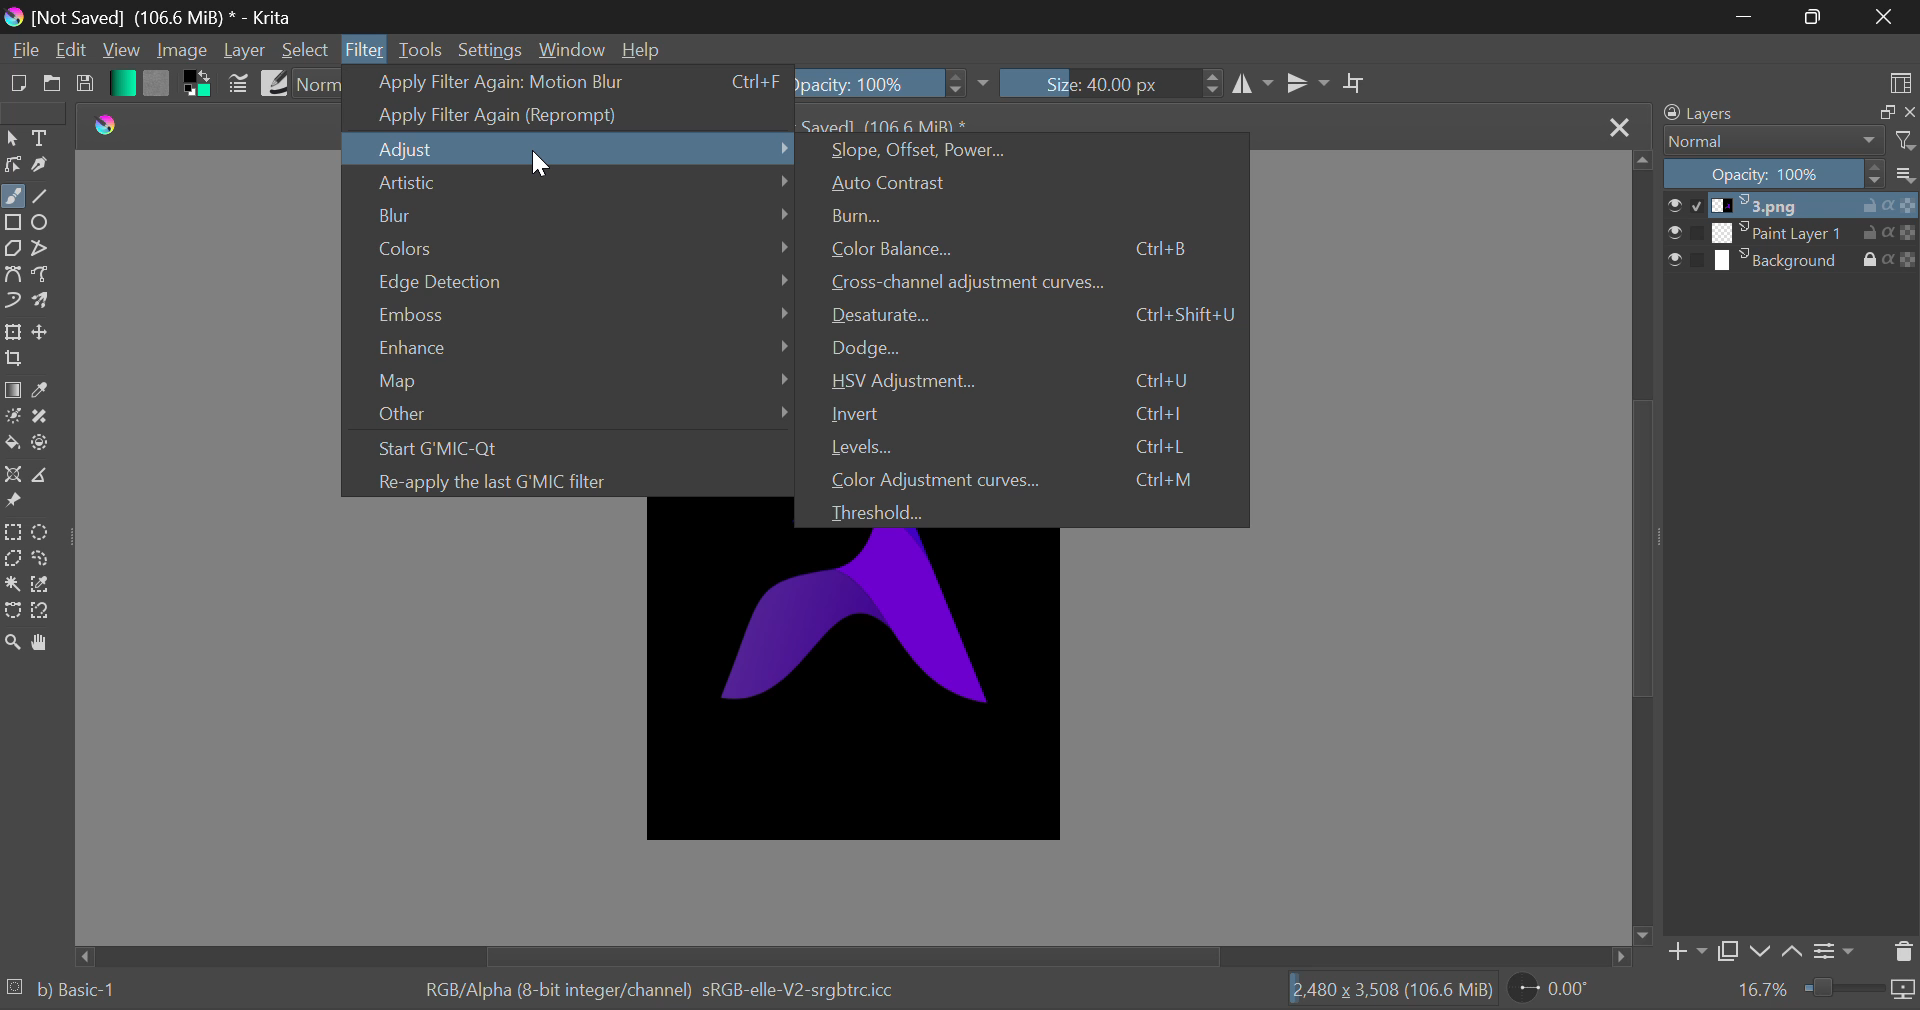  Describe the element at coordinates (1033, 248) in the screenshot. I see `Color Balance` at that location.